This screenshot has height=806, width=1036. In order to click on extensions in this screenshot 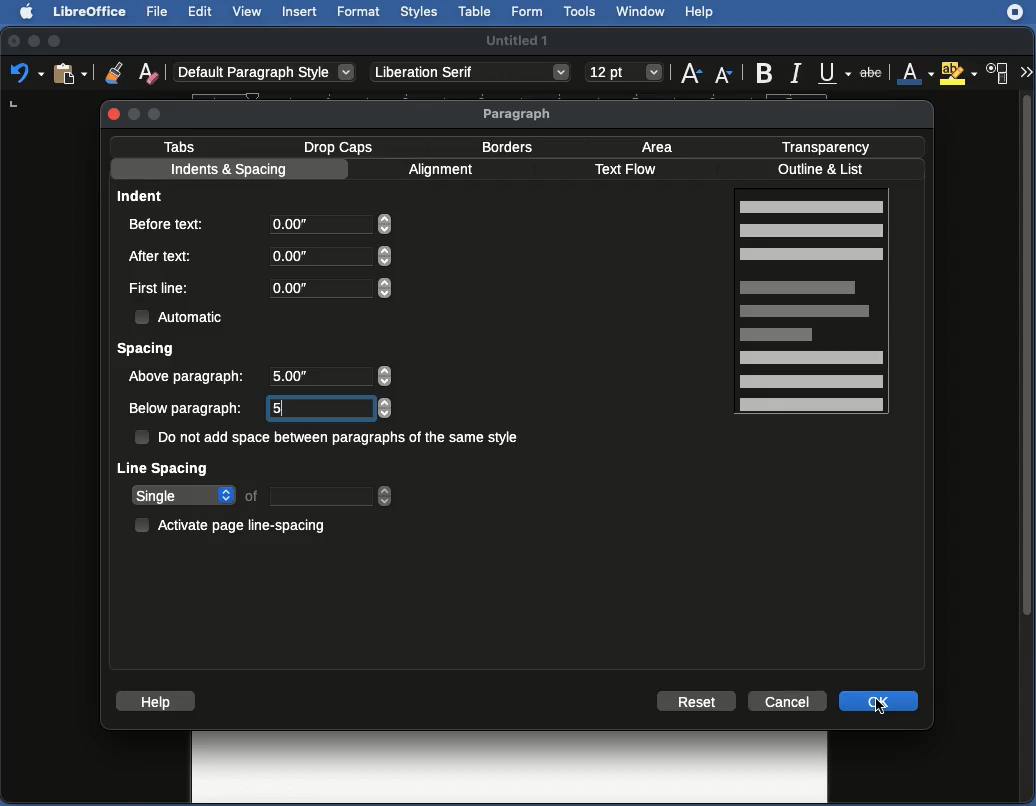, I will do `click(1017, 20)`.